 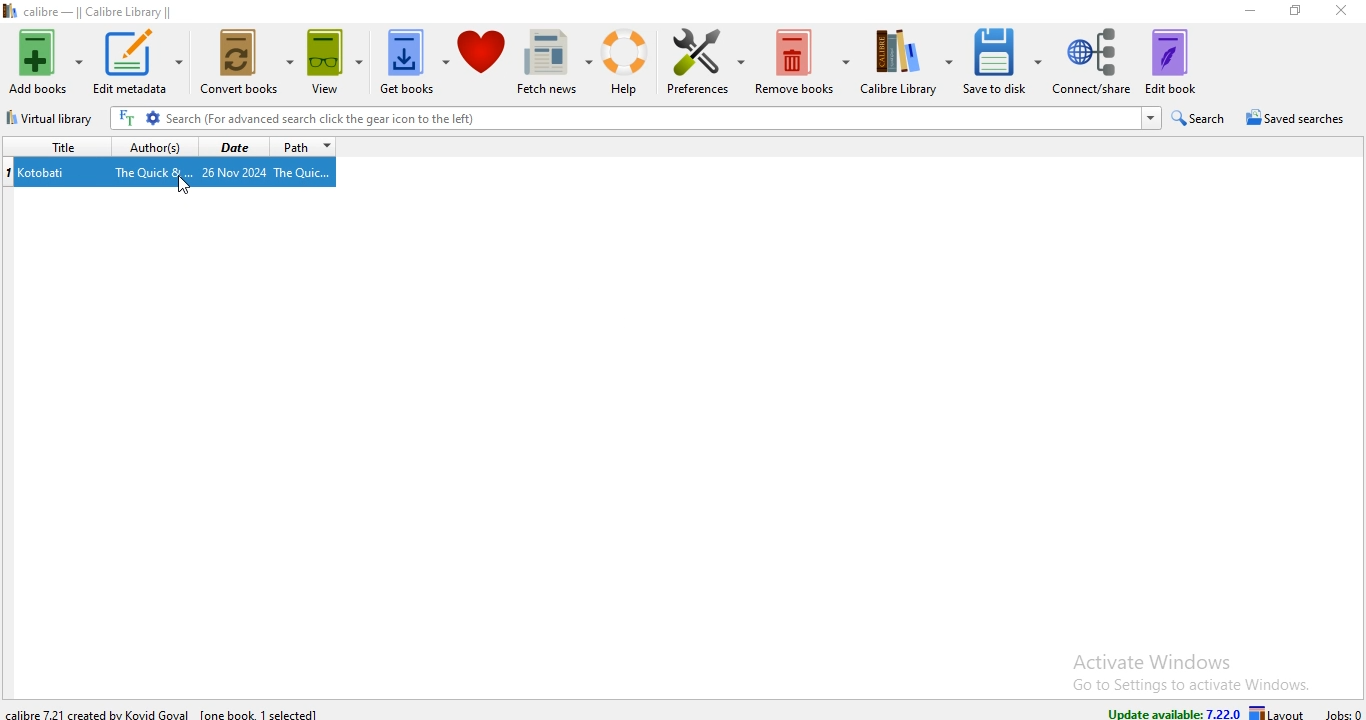 What do you see at coordinates (414, 63) in the screenshot?
I see `get books` at bounding box center [414, 63].